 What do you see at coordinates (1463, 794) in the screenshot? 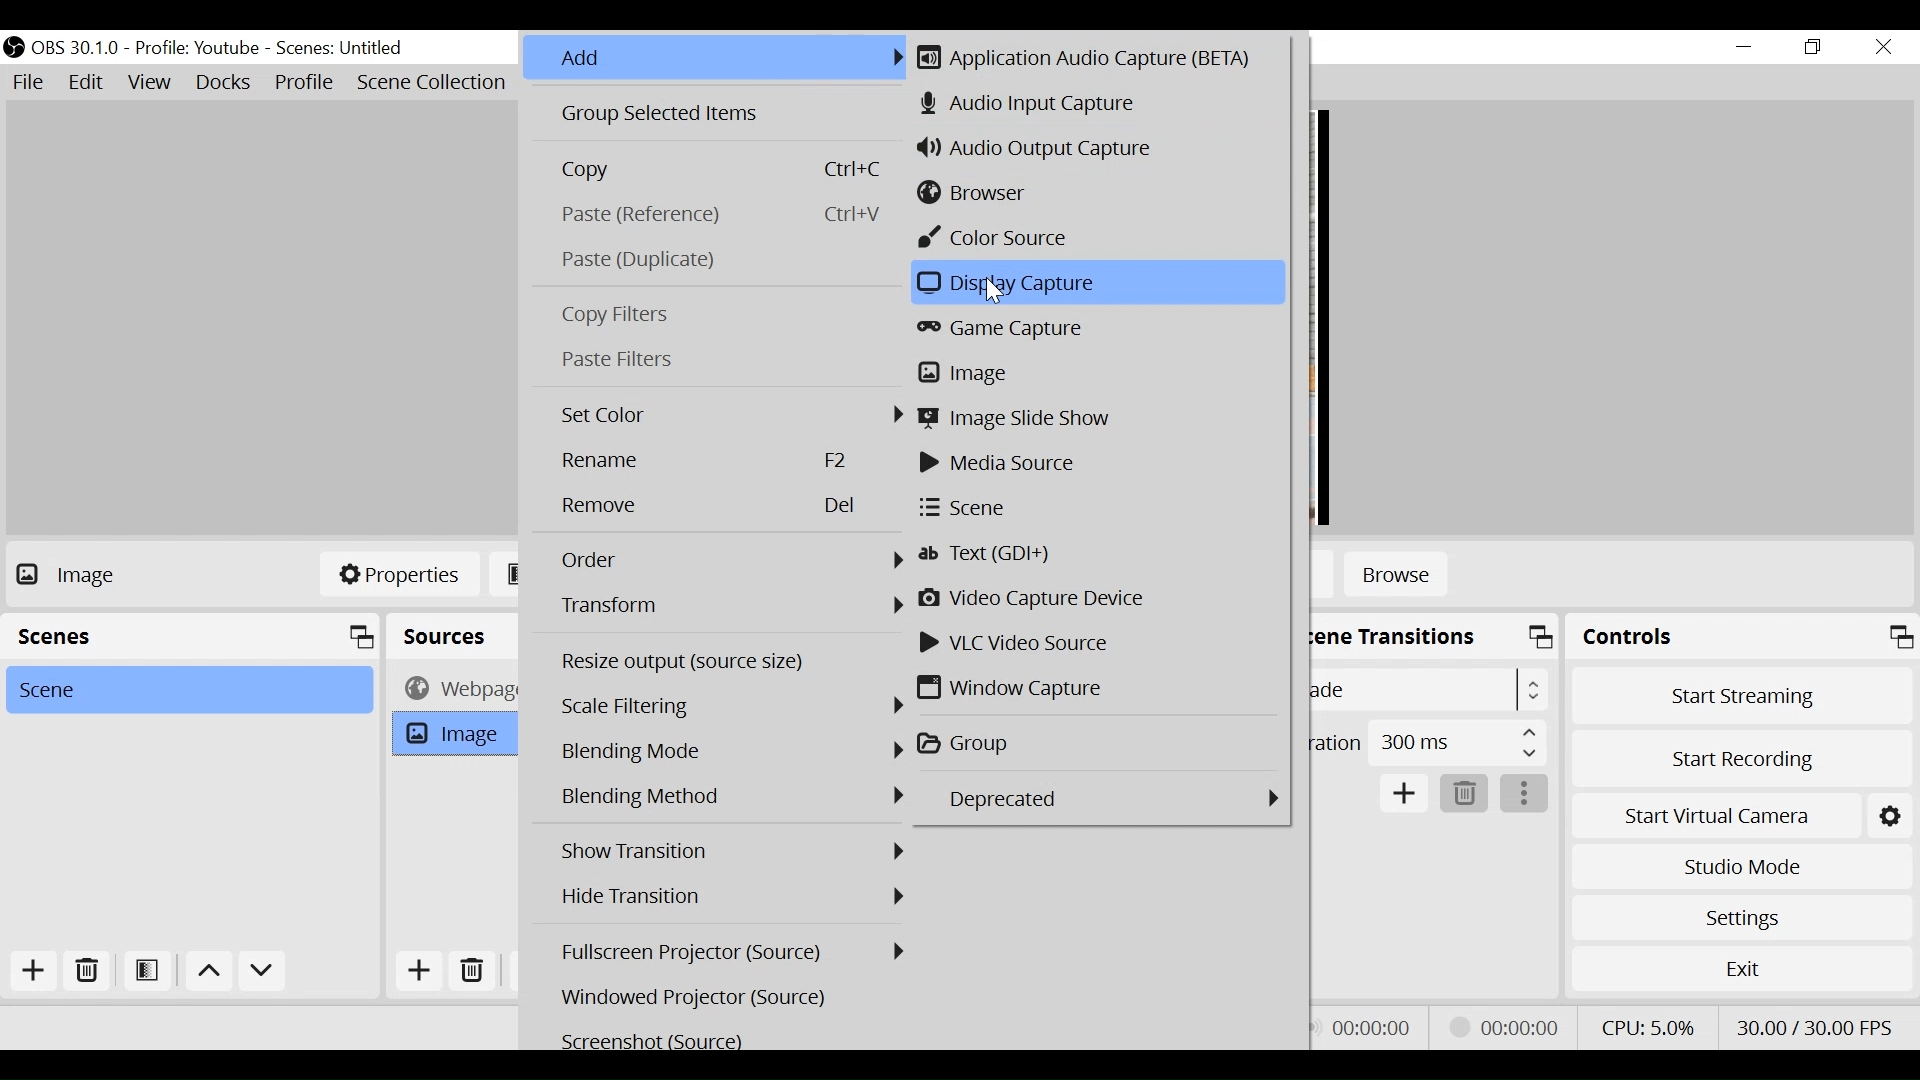
I see `Delete` at bounding box center [1463, 794].